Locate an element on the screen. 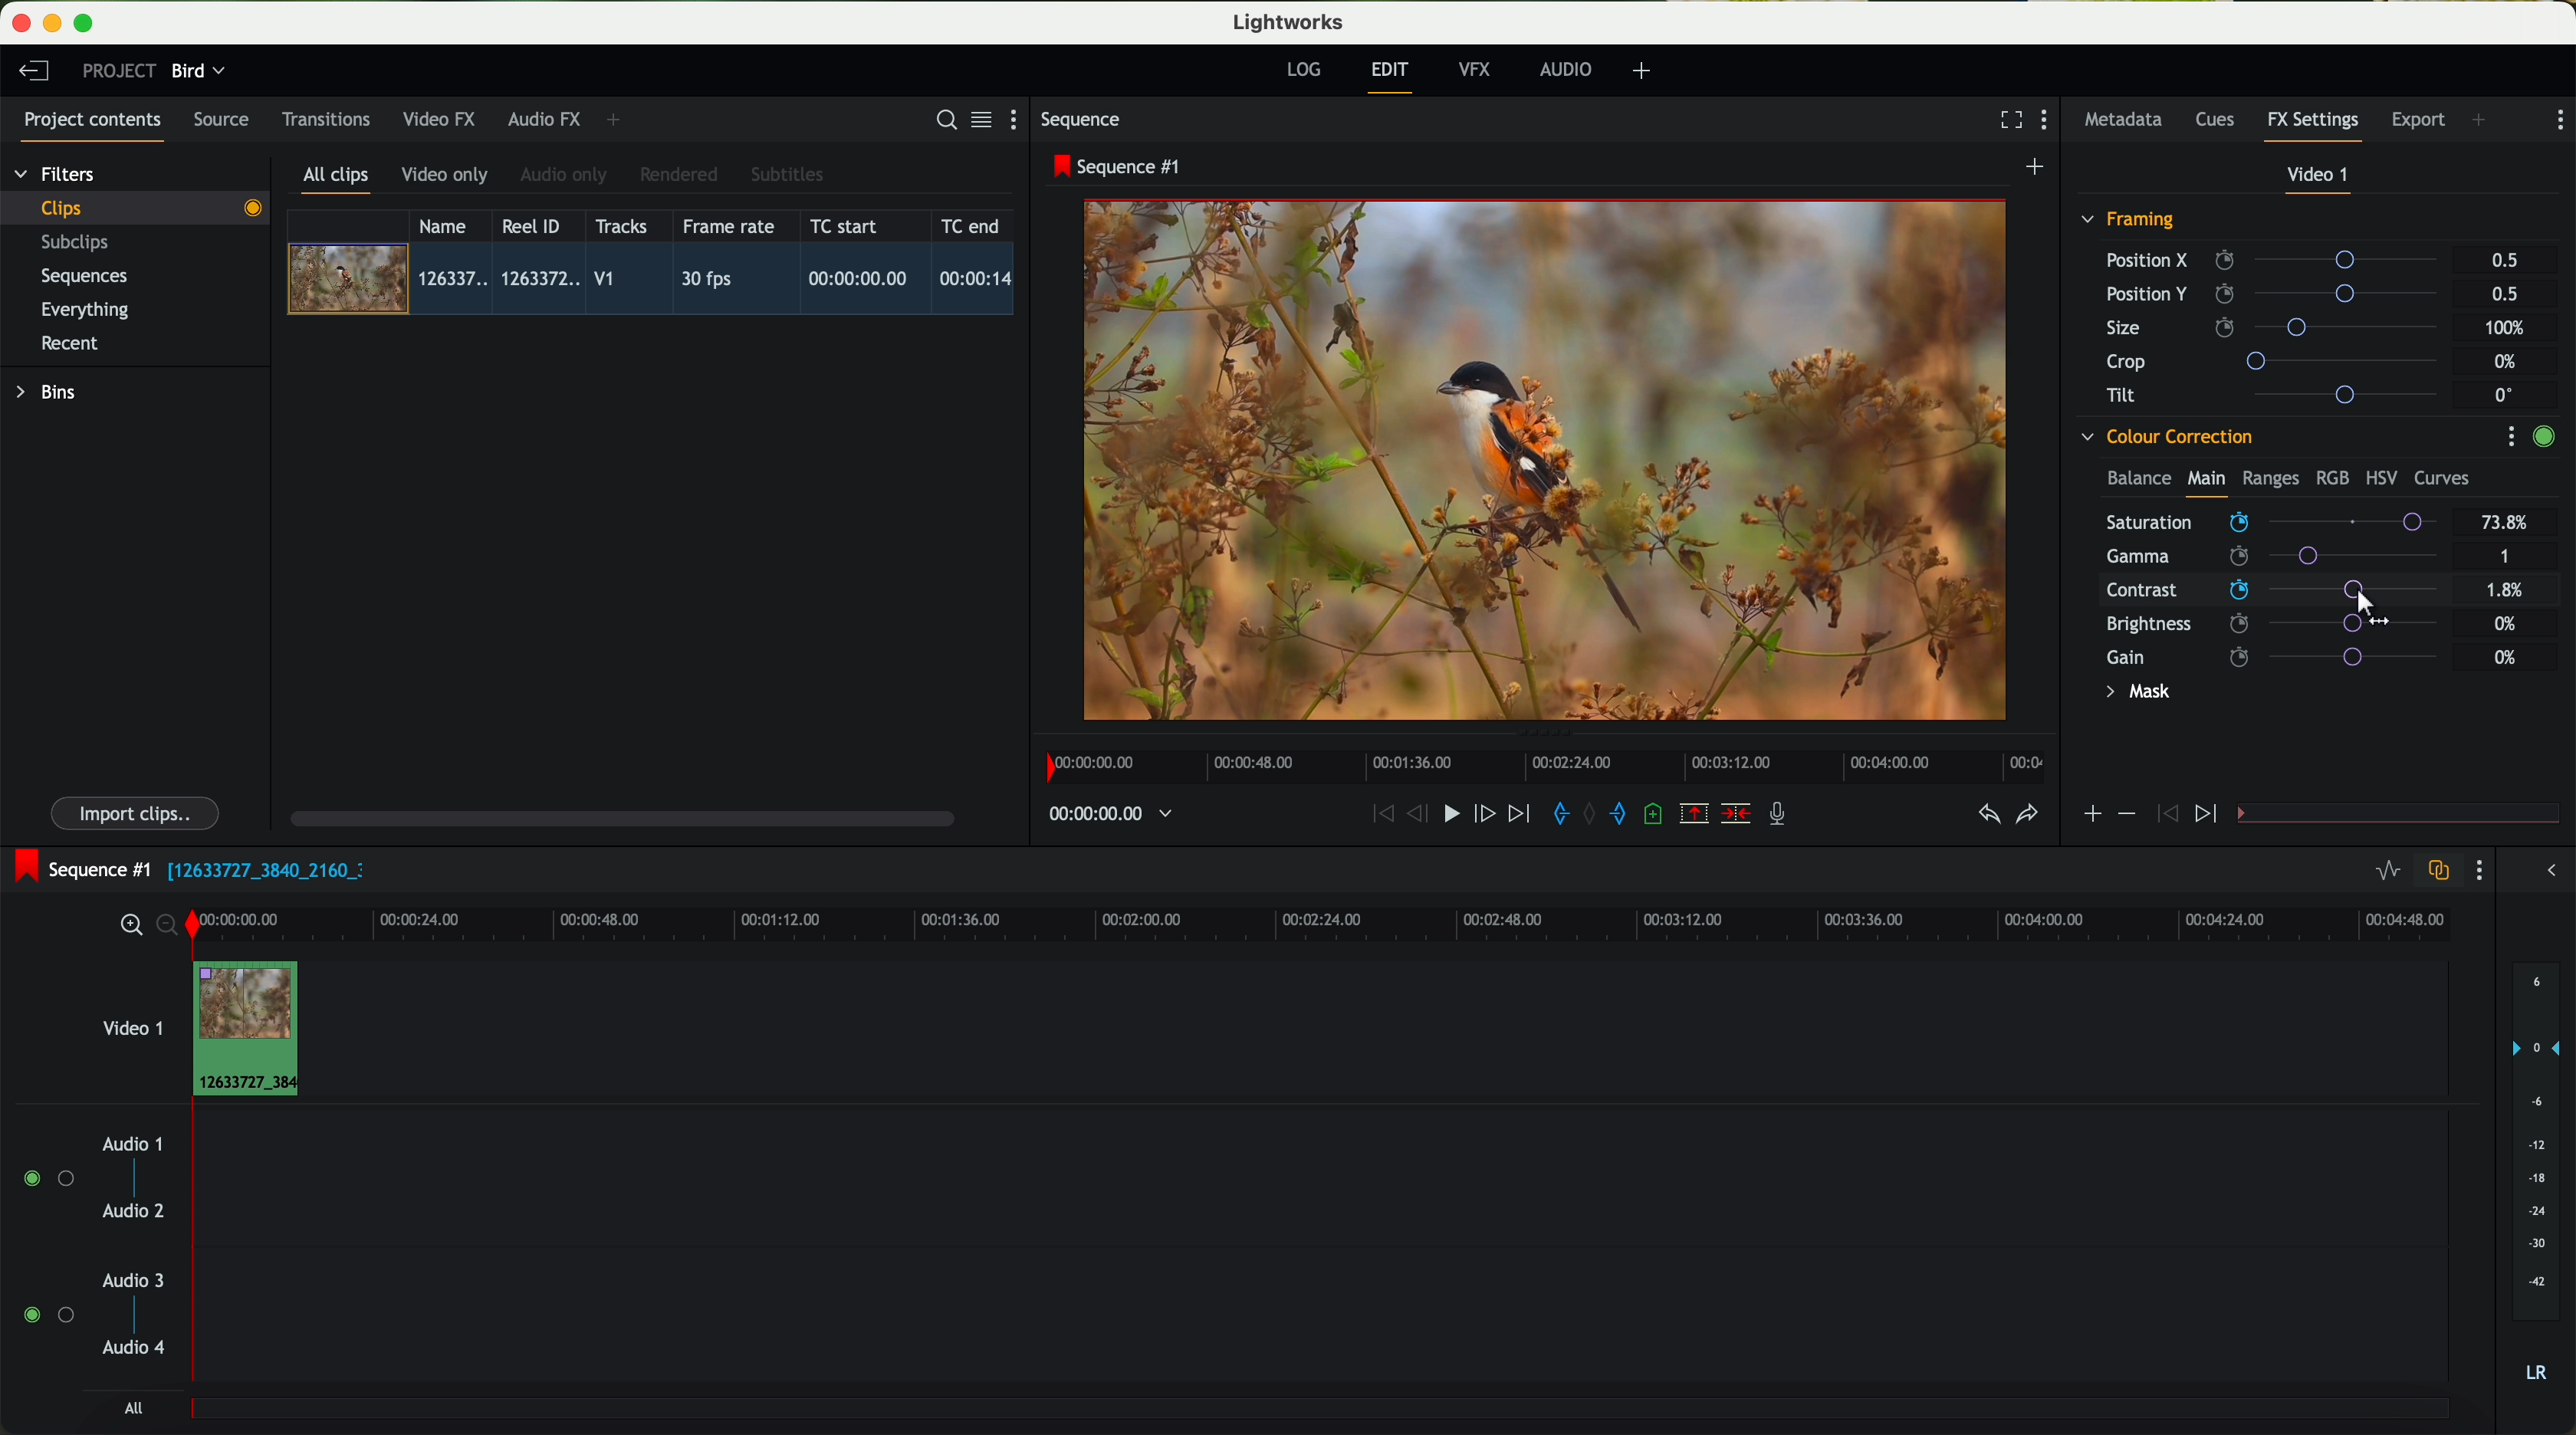  search for assets or bins is located at coordinates (940, 121).